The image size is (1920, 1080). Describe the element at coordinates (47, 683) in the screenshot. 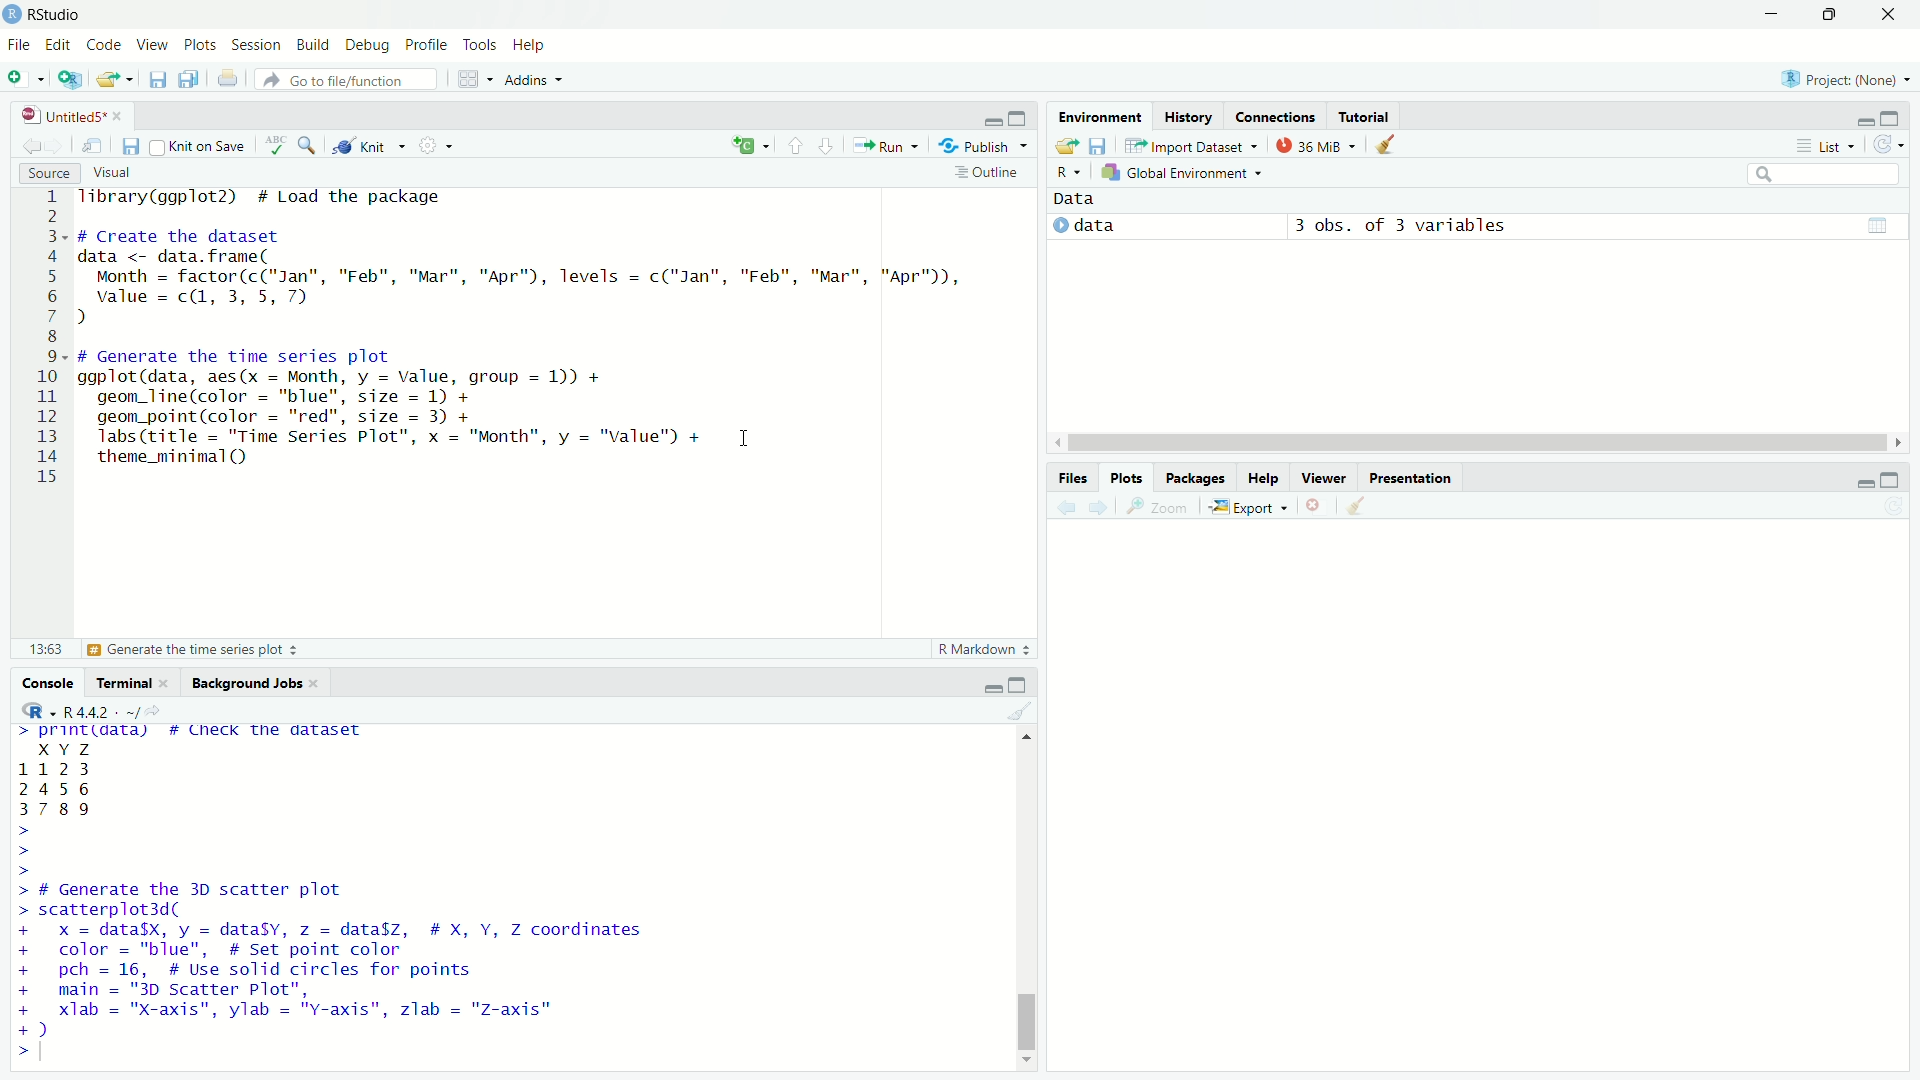

I see `Console` at that location.